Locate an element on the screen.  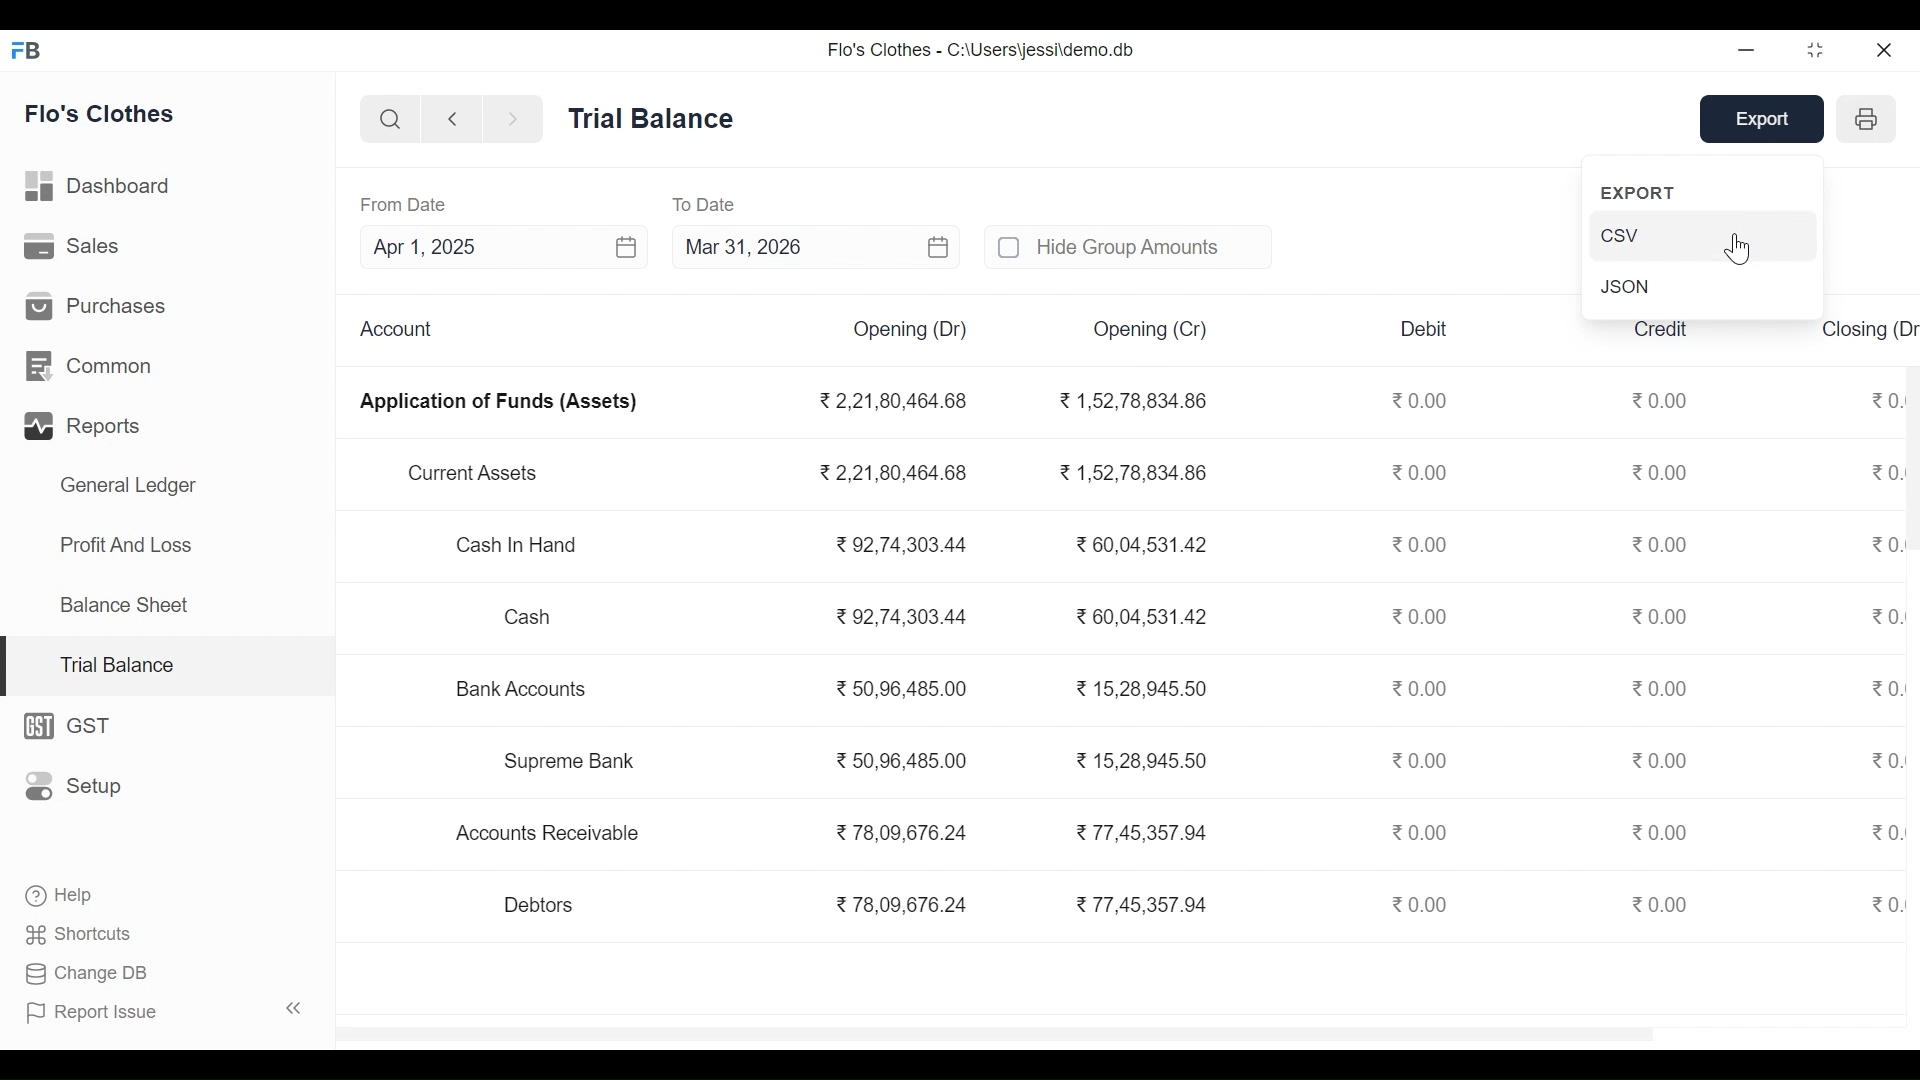
Application of Funds (Assets) is located at coordinates (499, 402).